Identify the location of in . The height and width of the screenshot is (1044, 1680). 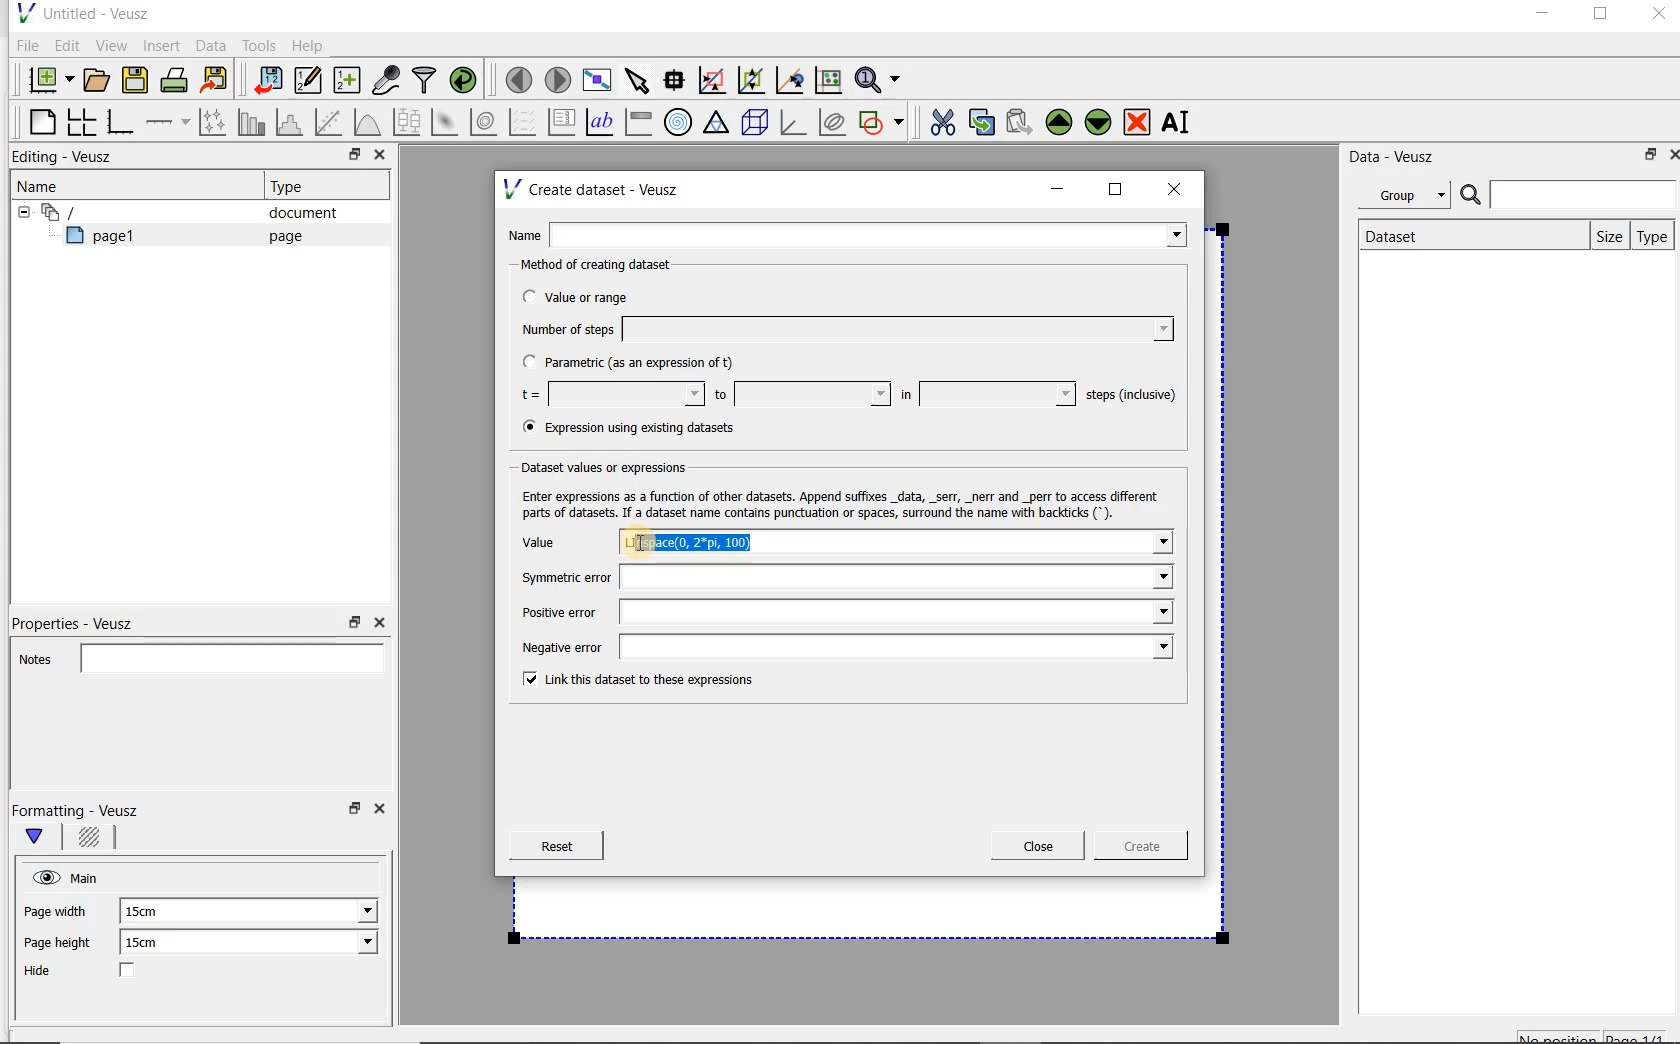
(985, 394).